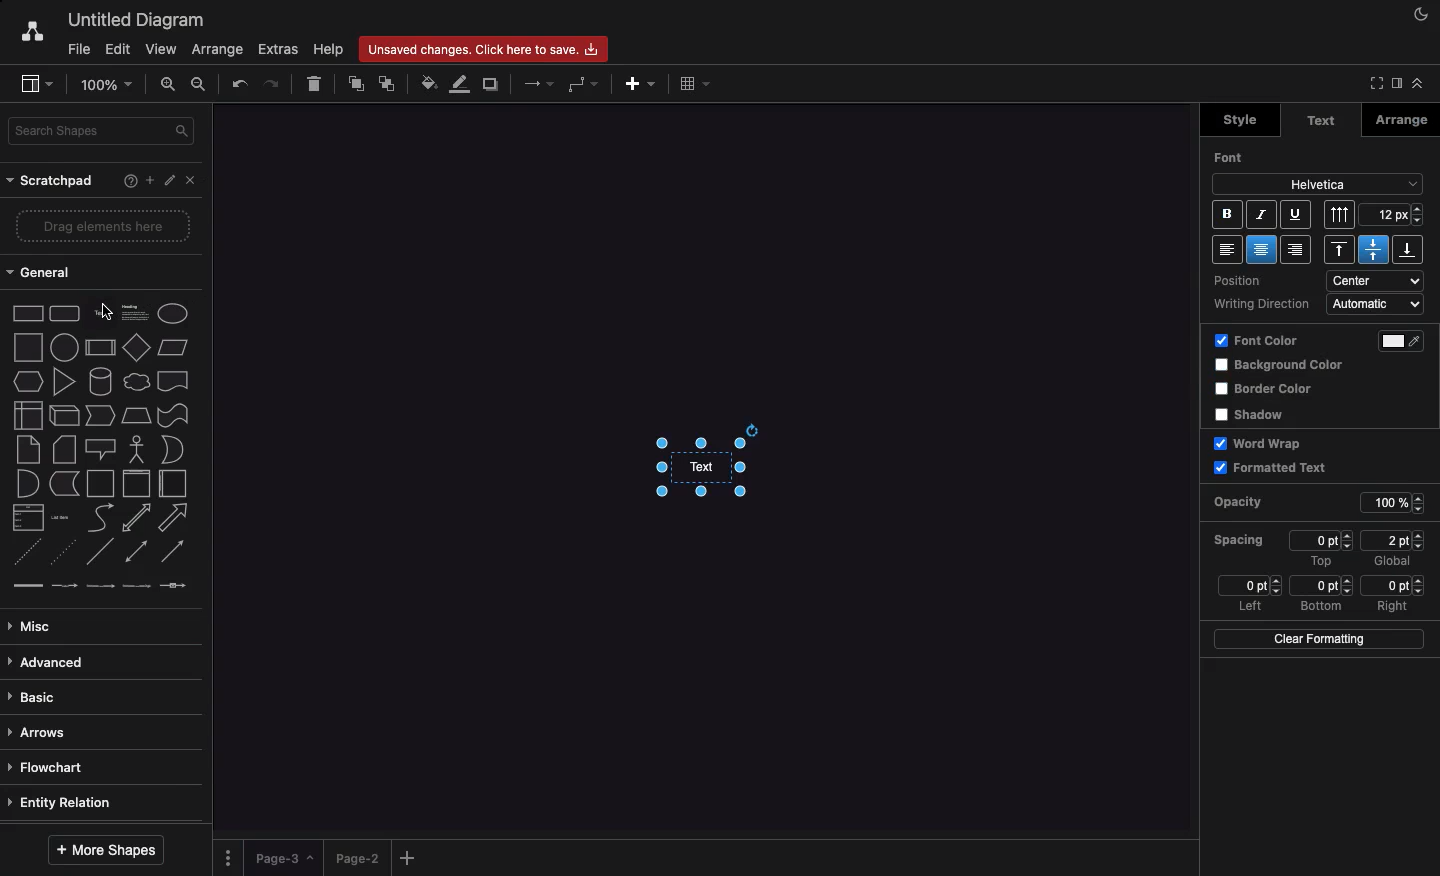 The height and width of the screenshot is (876, 1440). What do you see at coordinates (176, 585) in the screenshot?
I see `connector with symbol` at bounding box center [176, 585].